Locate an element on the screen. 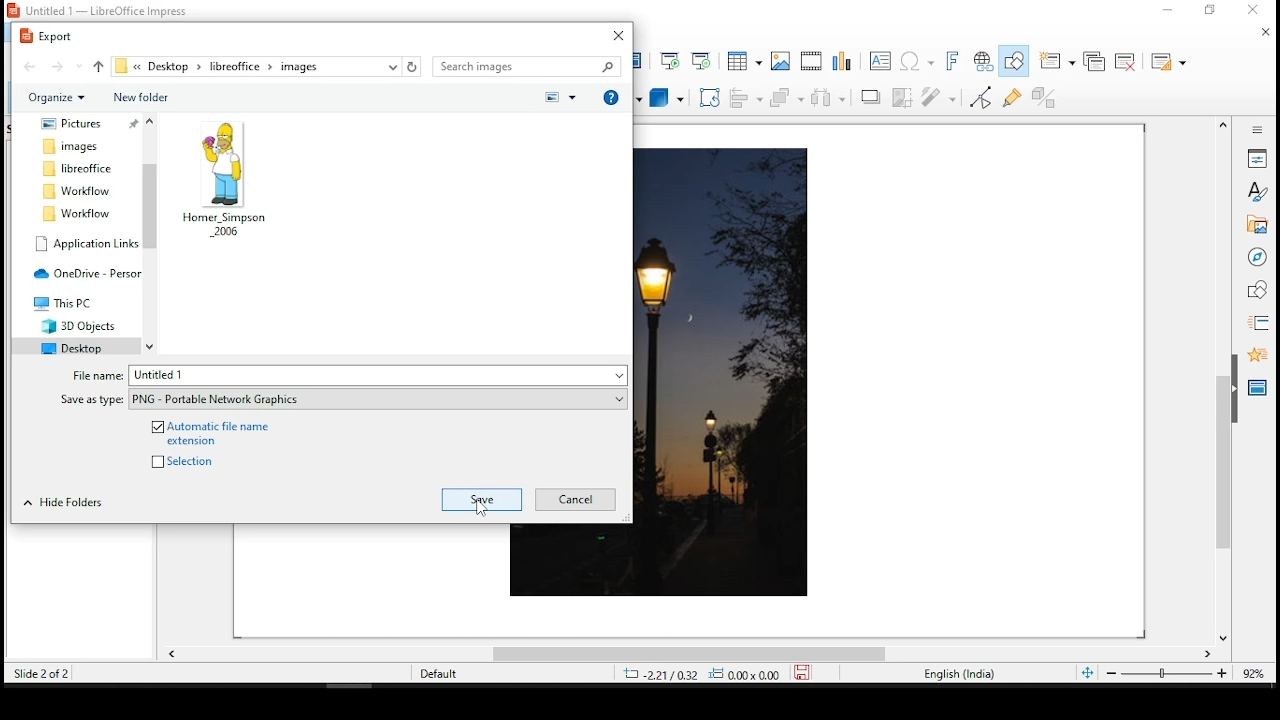 The image size is (1280, 720). forward is located at coordinates (65, 65).